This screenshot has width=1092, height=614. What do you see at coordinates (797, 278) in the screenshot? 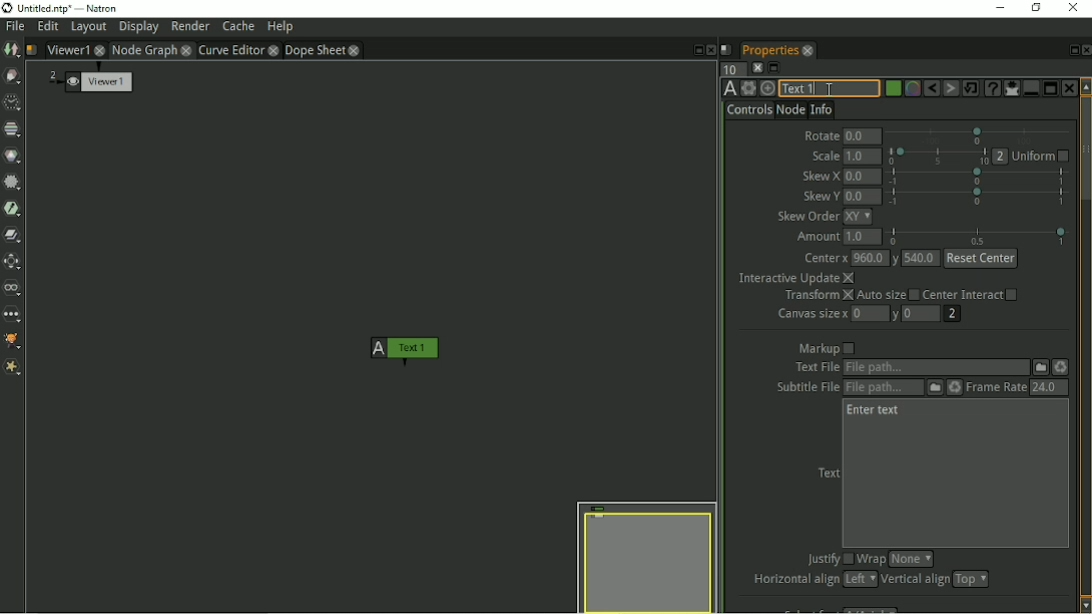
I see `Interactive Update` at bounding box center [797, 278].